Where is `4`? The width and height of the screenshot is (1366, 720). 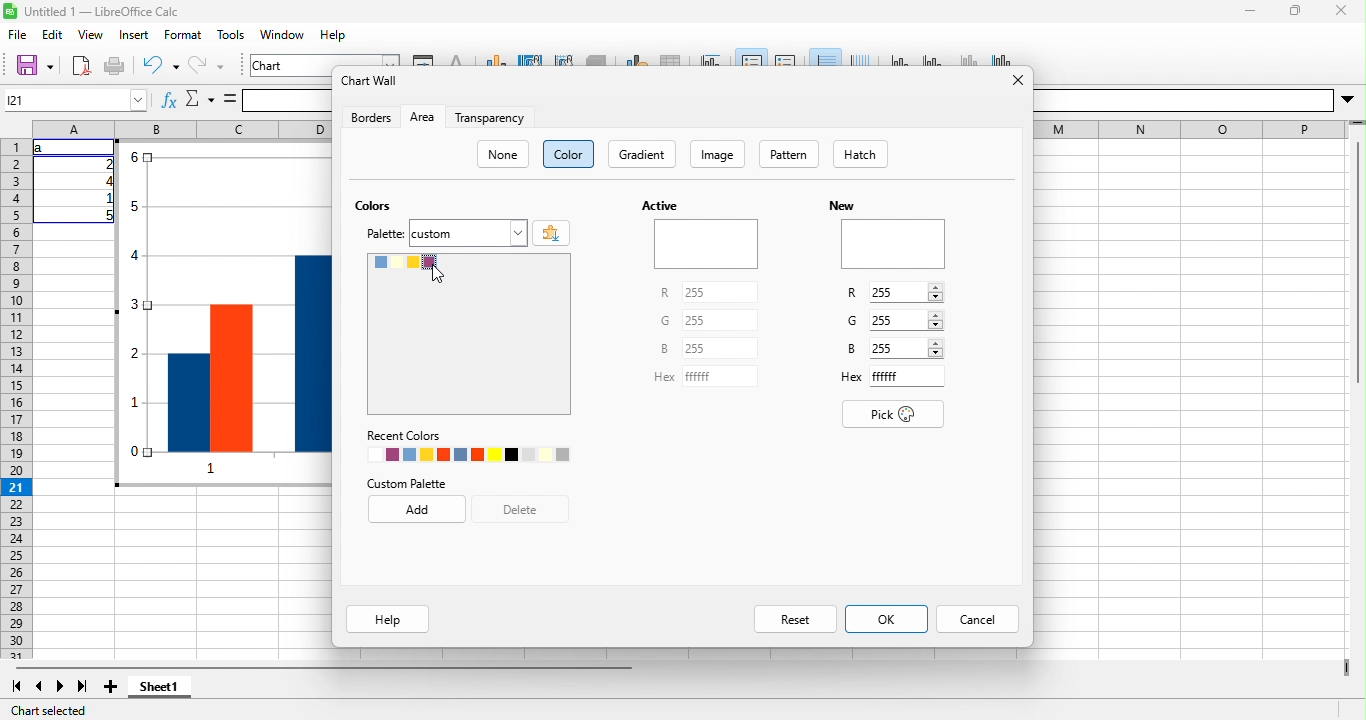
4 is located at coordinates (106, 181).